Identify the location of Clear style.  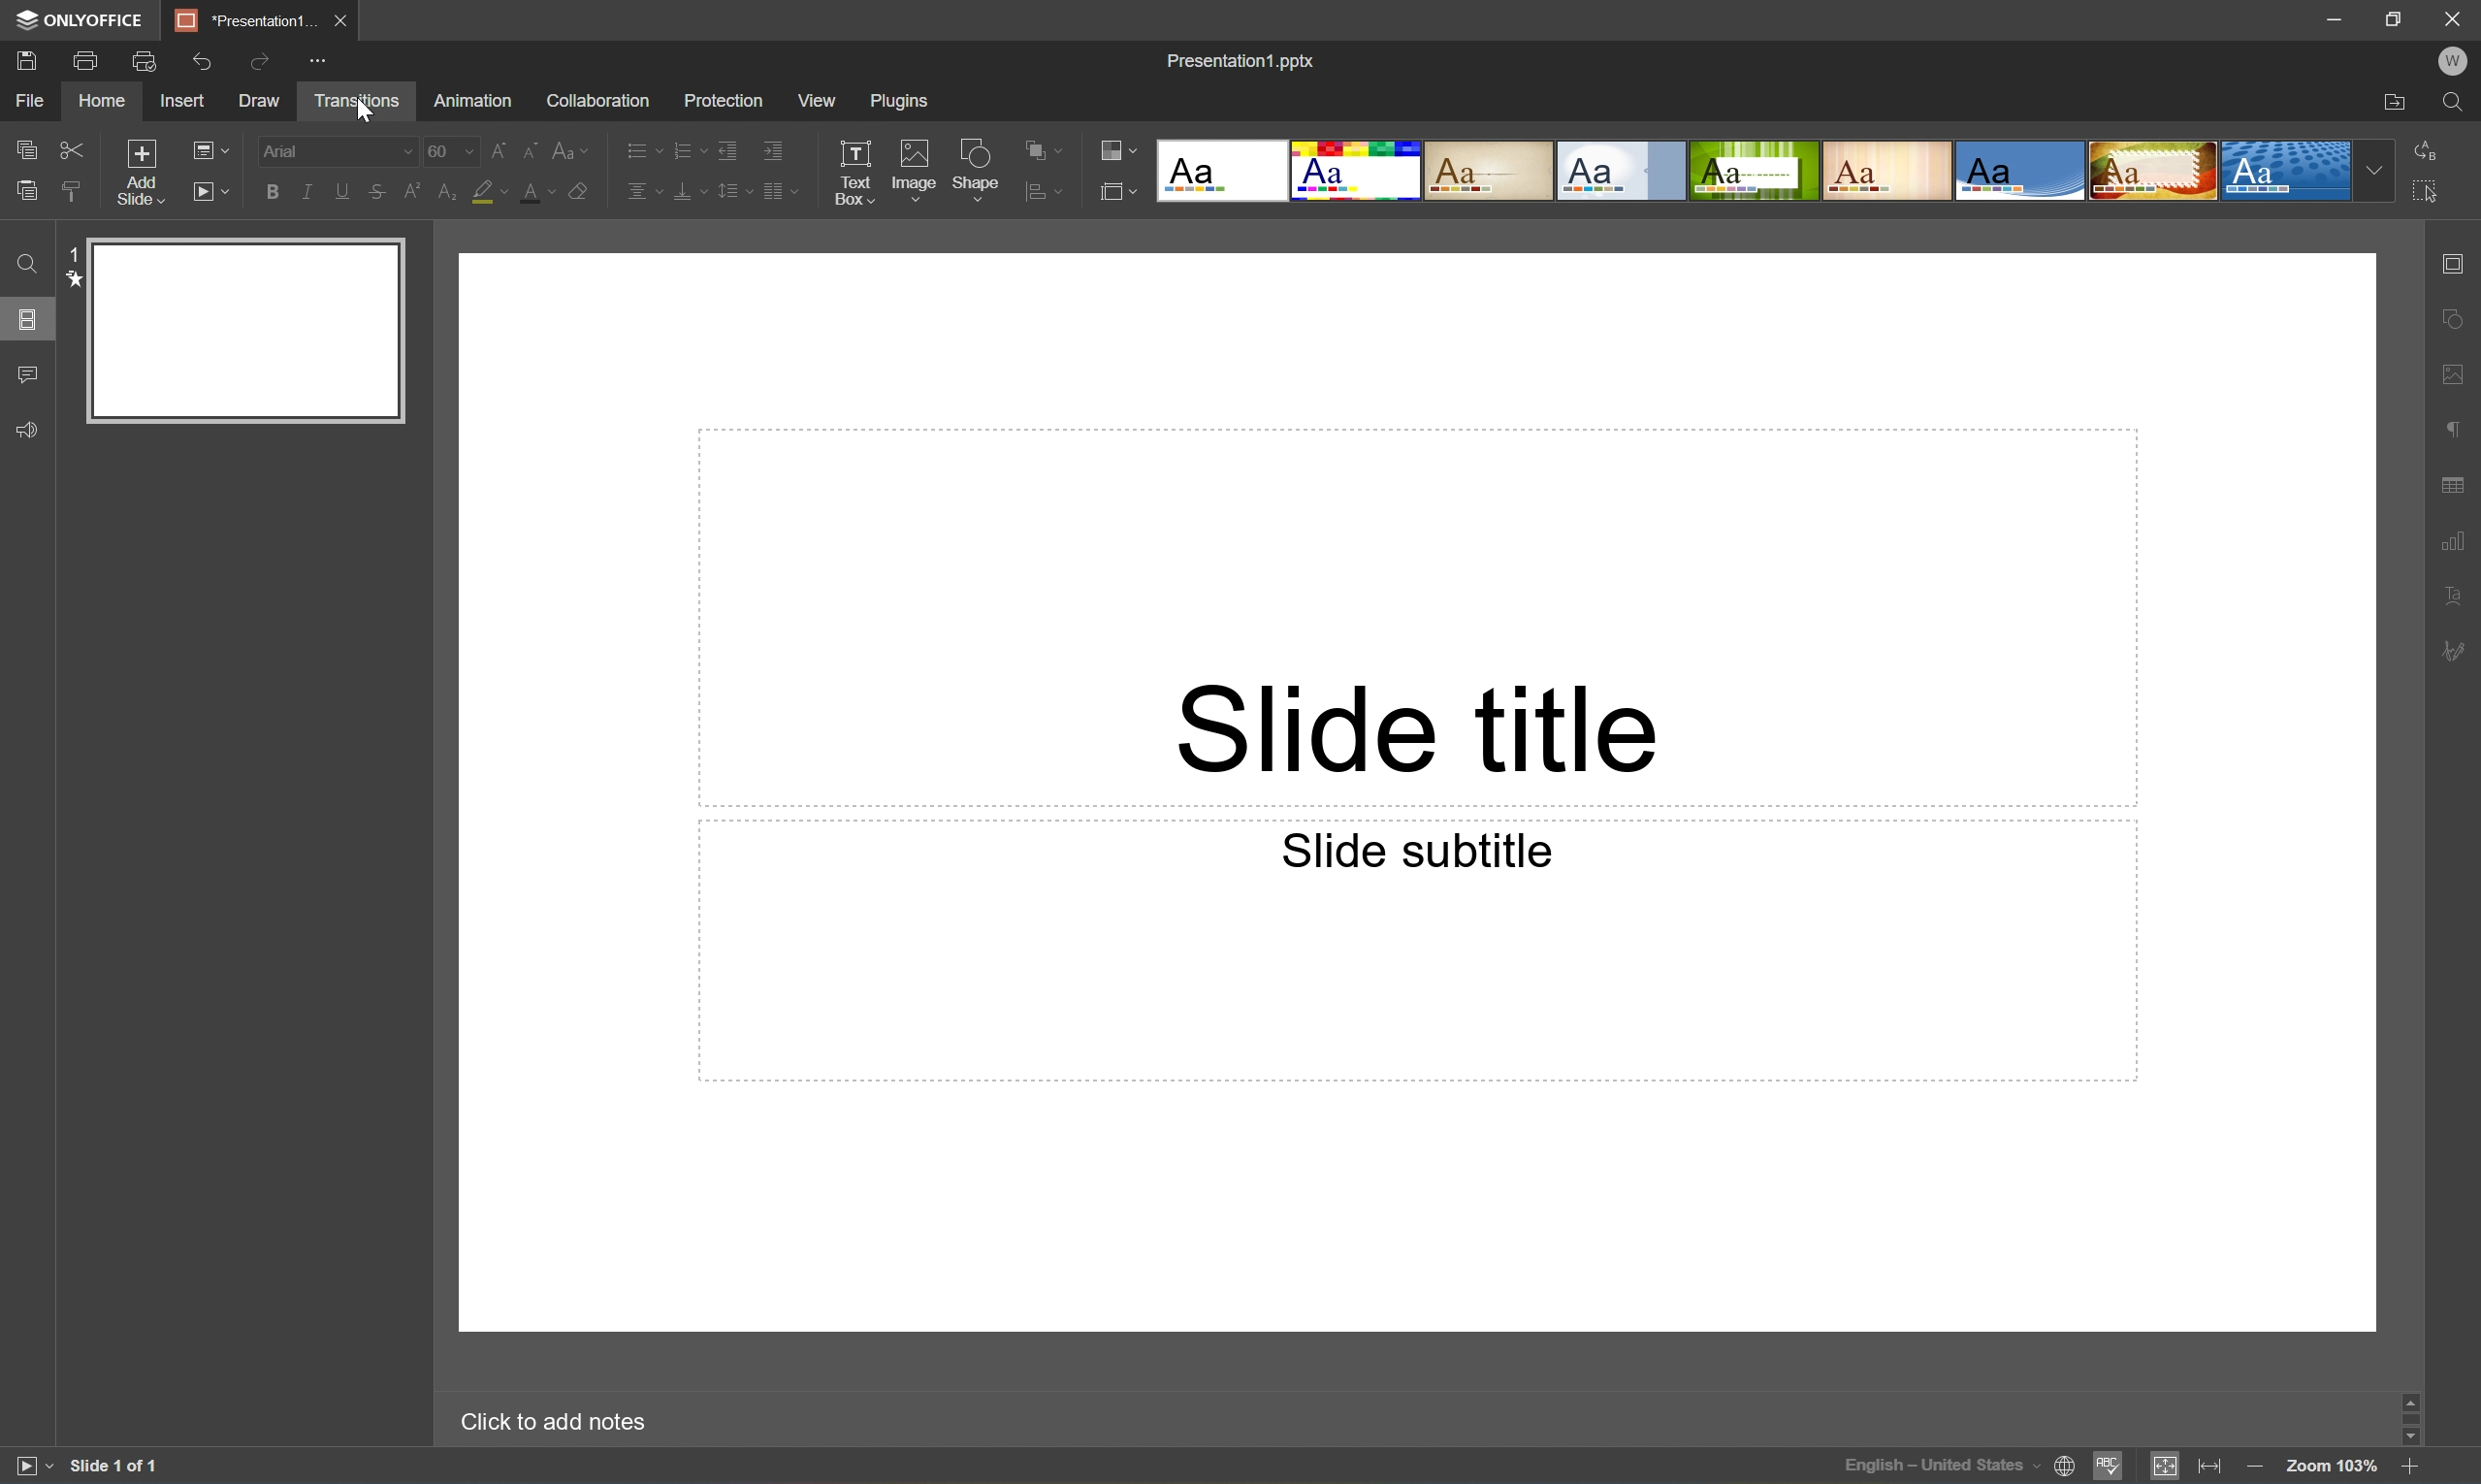
(580, 191).